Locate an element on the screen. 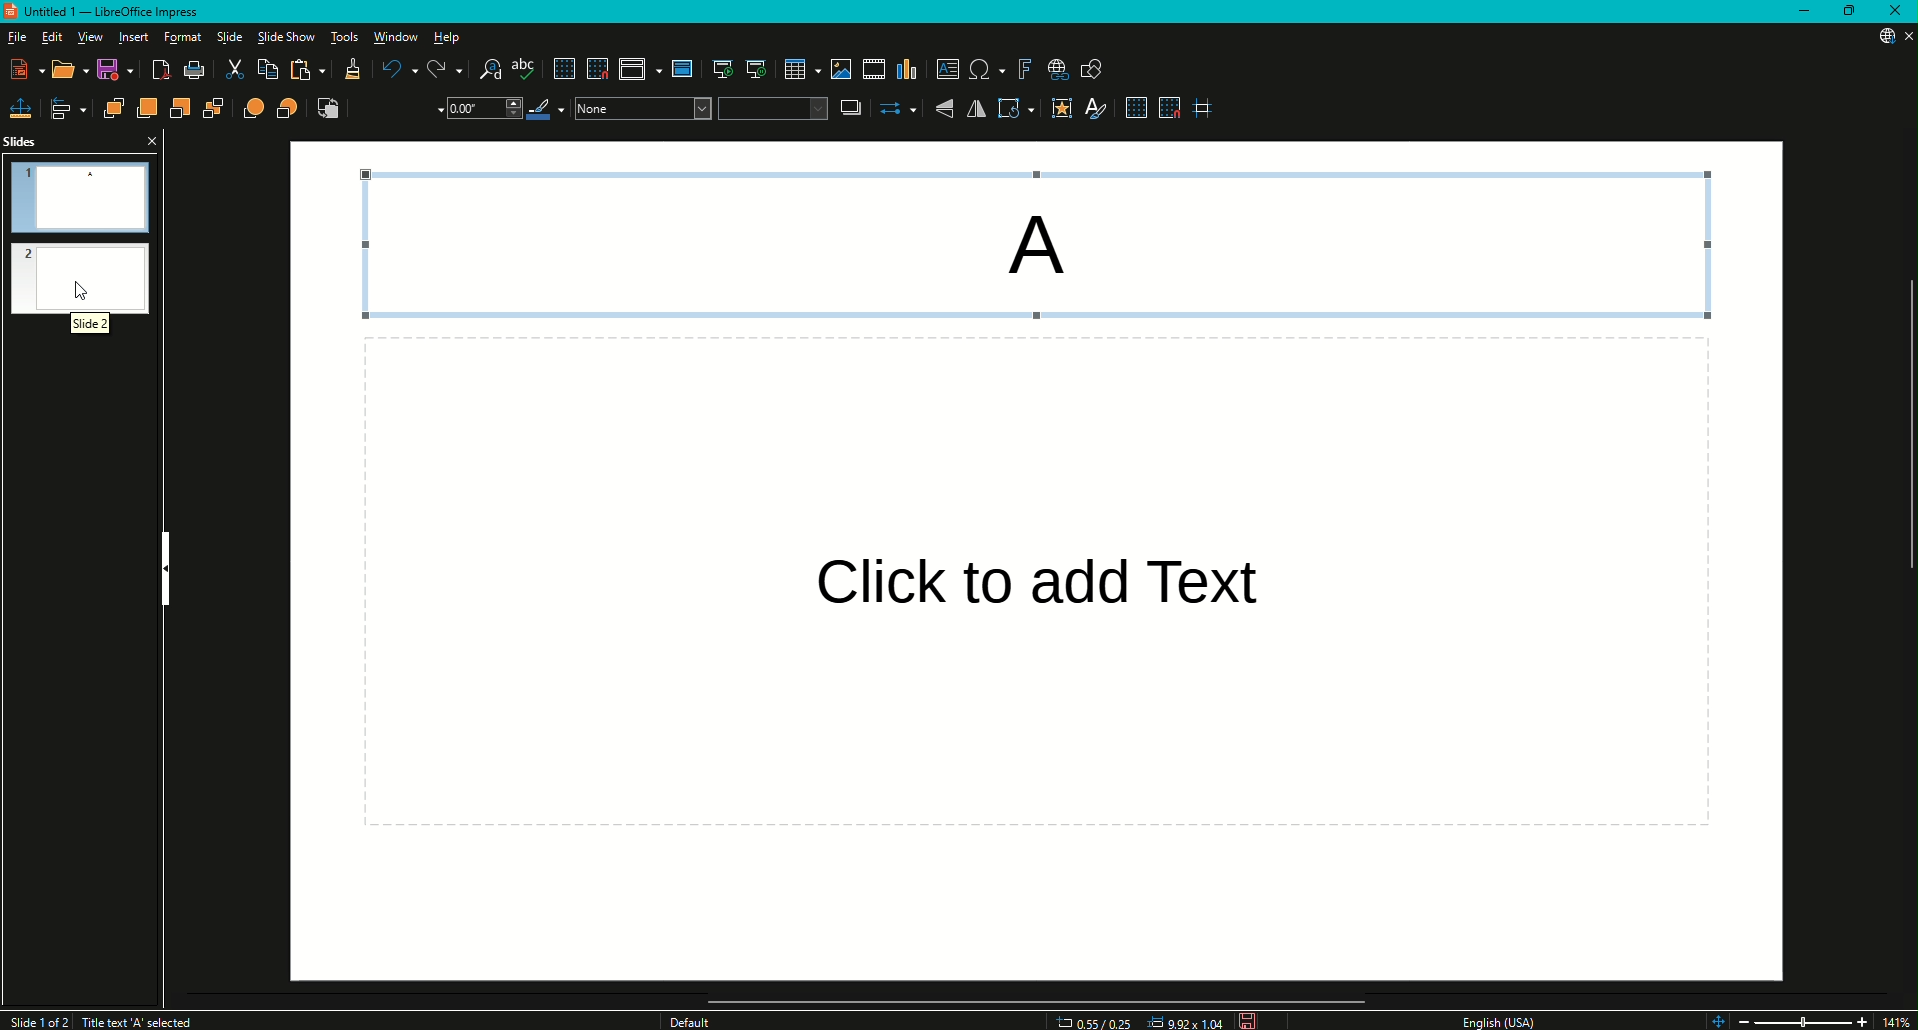 Image resolution: width=1918 pixels, height=1030 pixels. Display views is located at coordinates (636, 69).